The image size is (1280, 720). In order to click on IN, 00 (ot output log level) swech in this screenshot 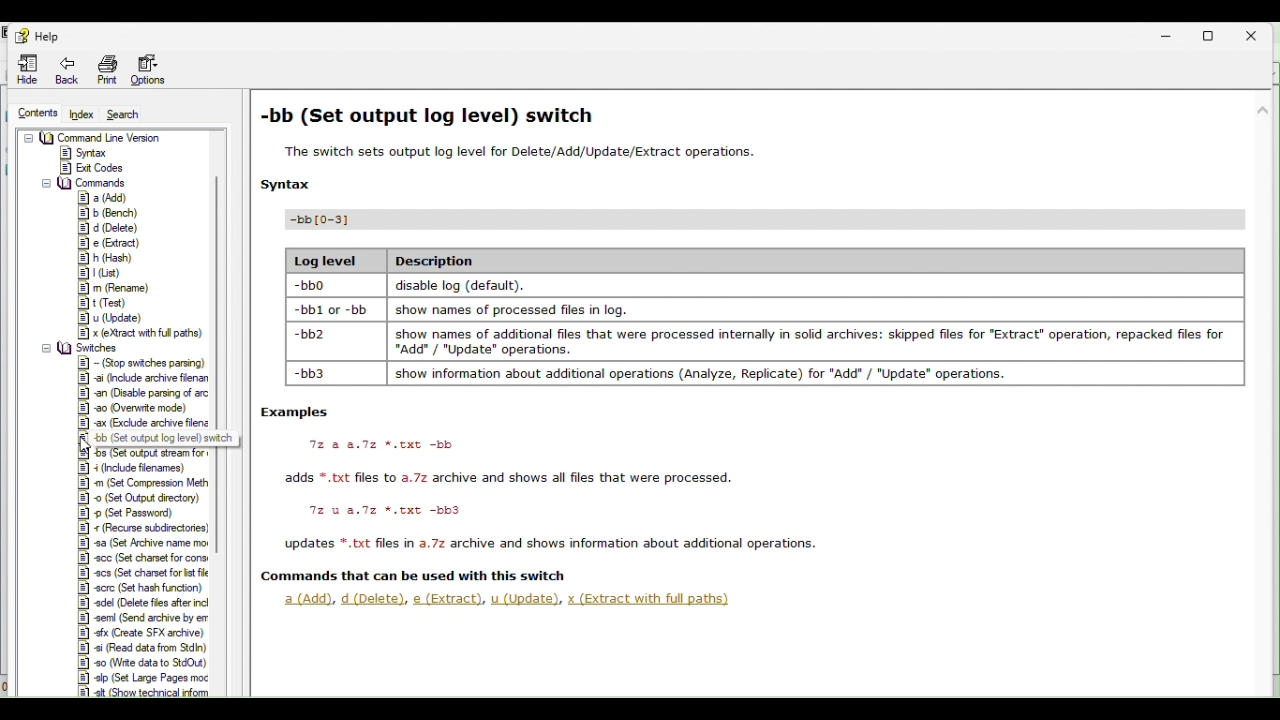, I will do `click(171, 438)`.